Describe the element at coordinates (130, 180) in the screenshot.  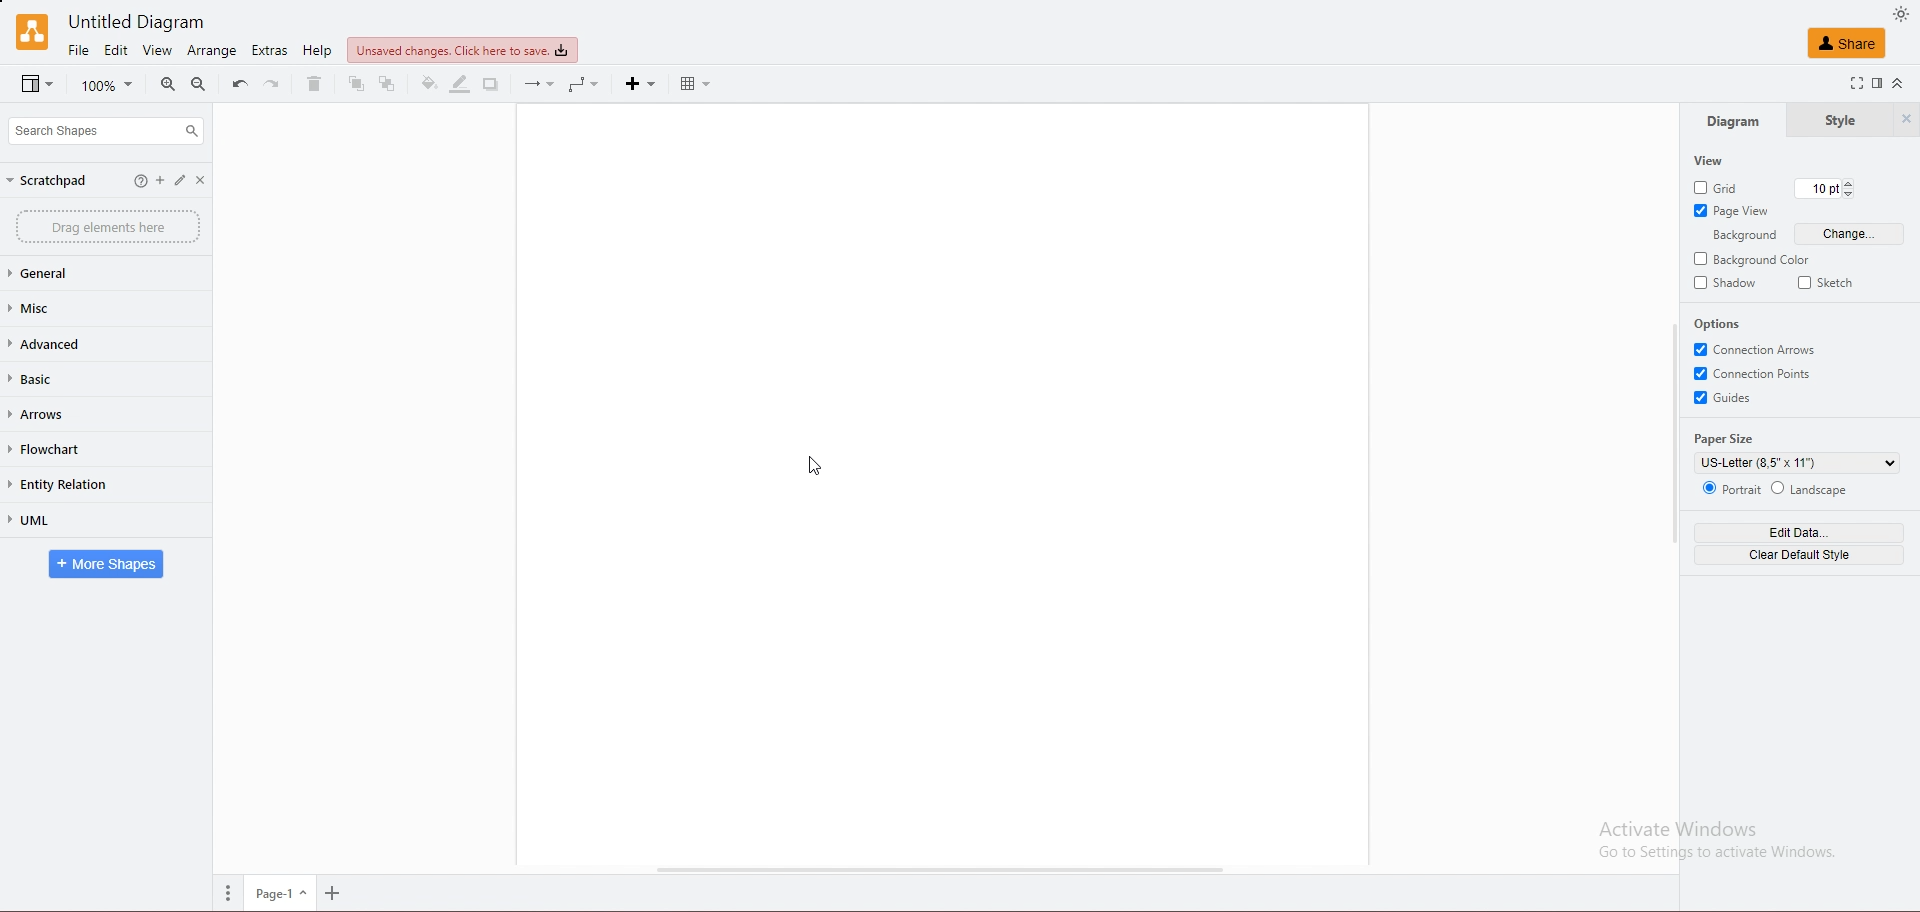
I see `help` at that location.